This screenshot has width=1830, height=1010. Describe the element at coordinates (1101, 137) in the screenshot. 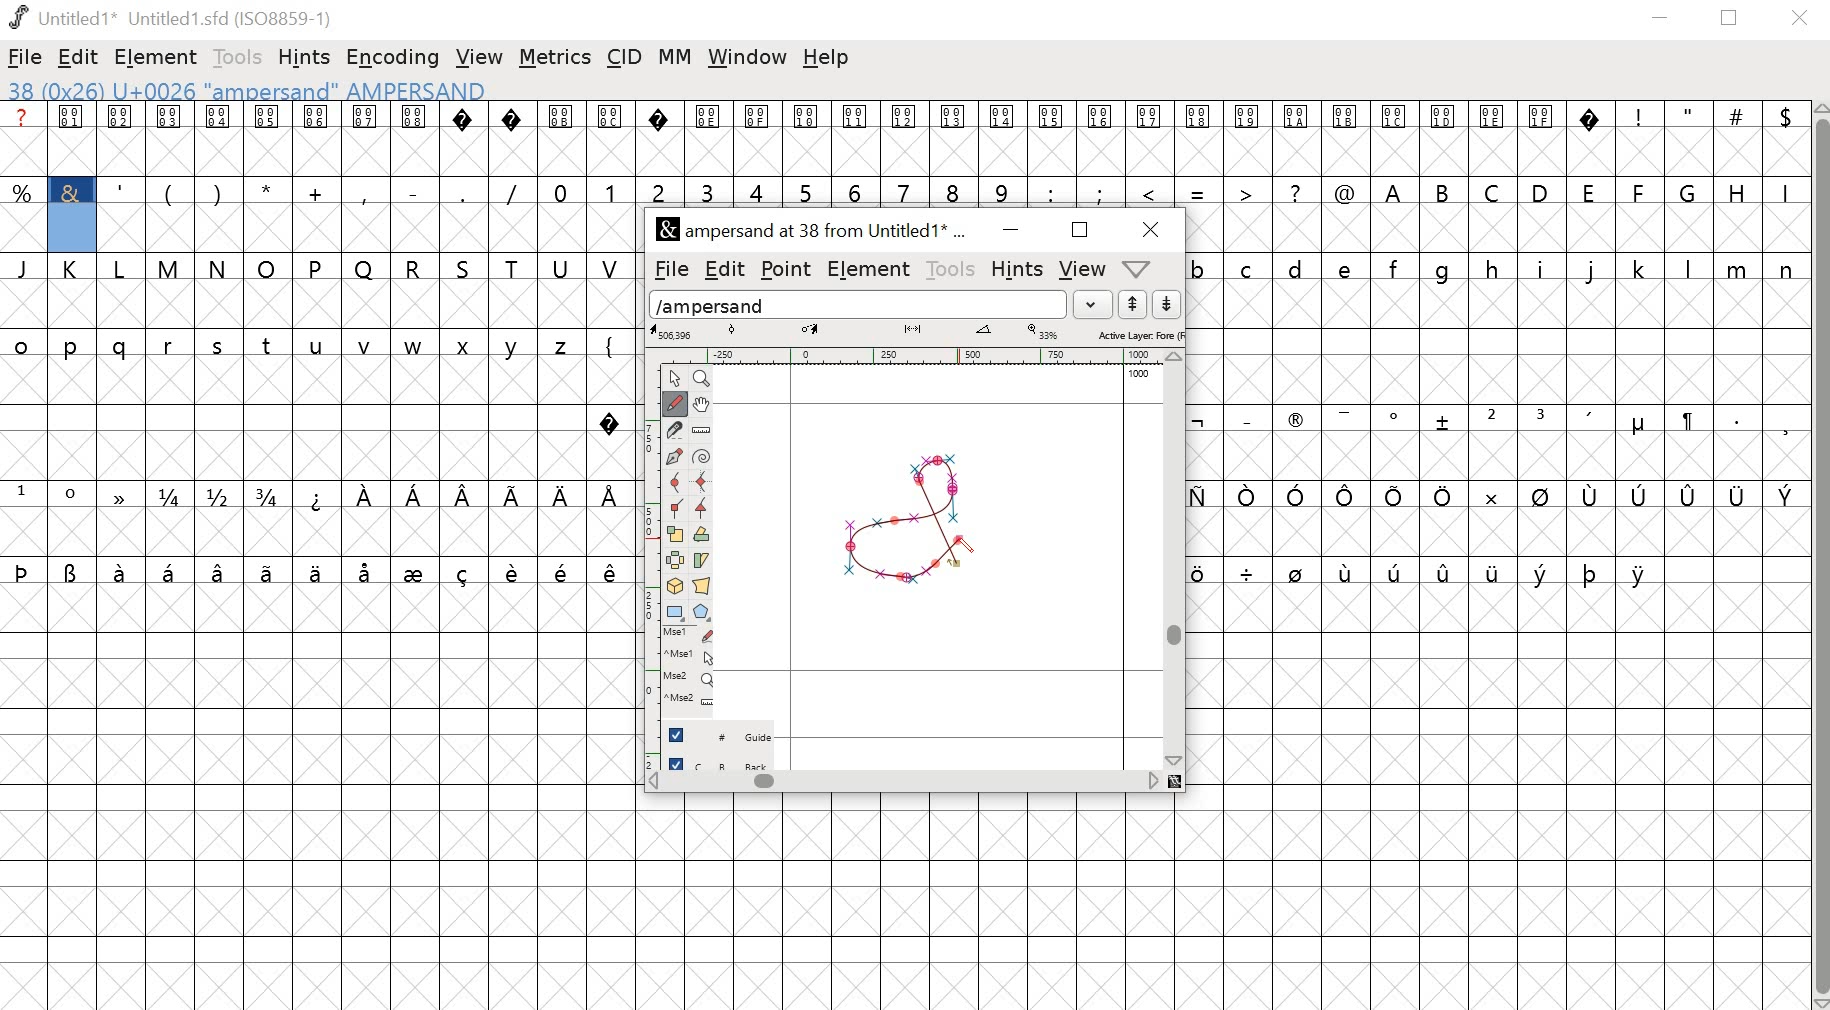

I see `0016` at that location.